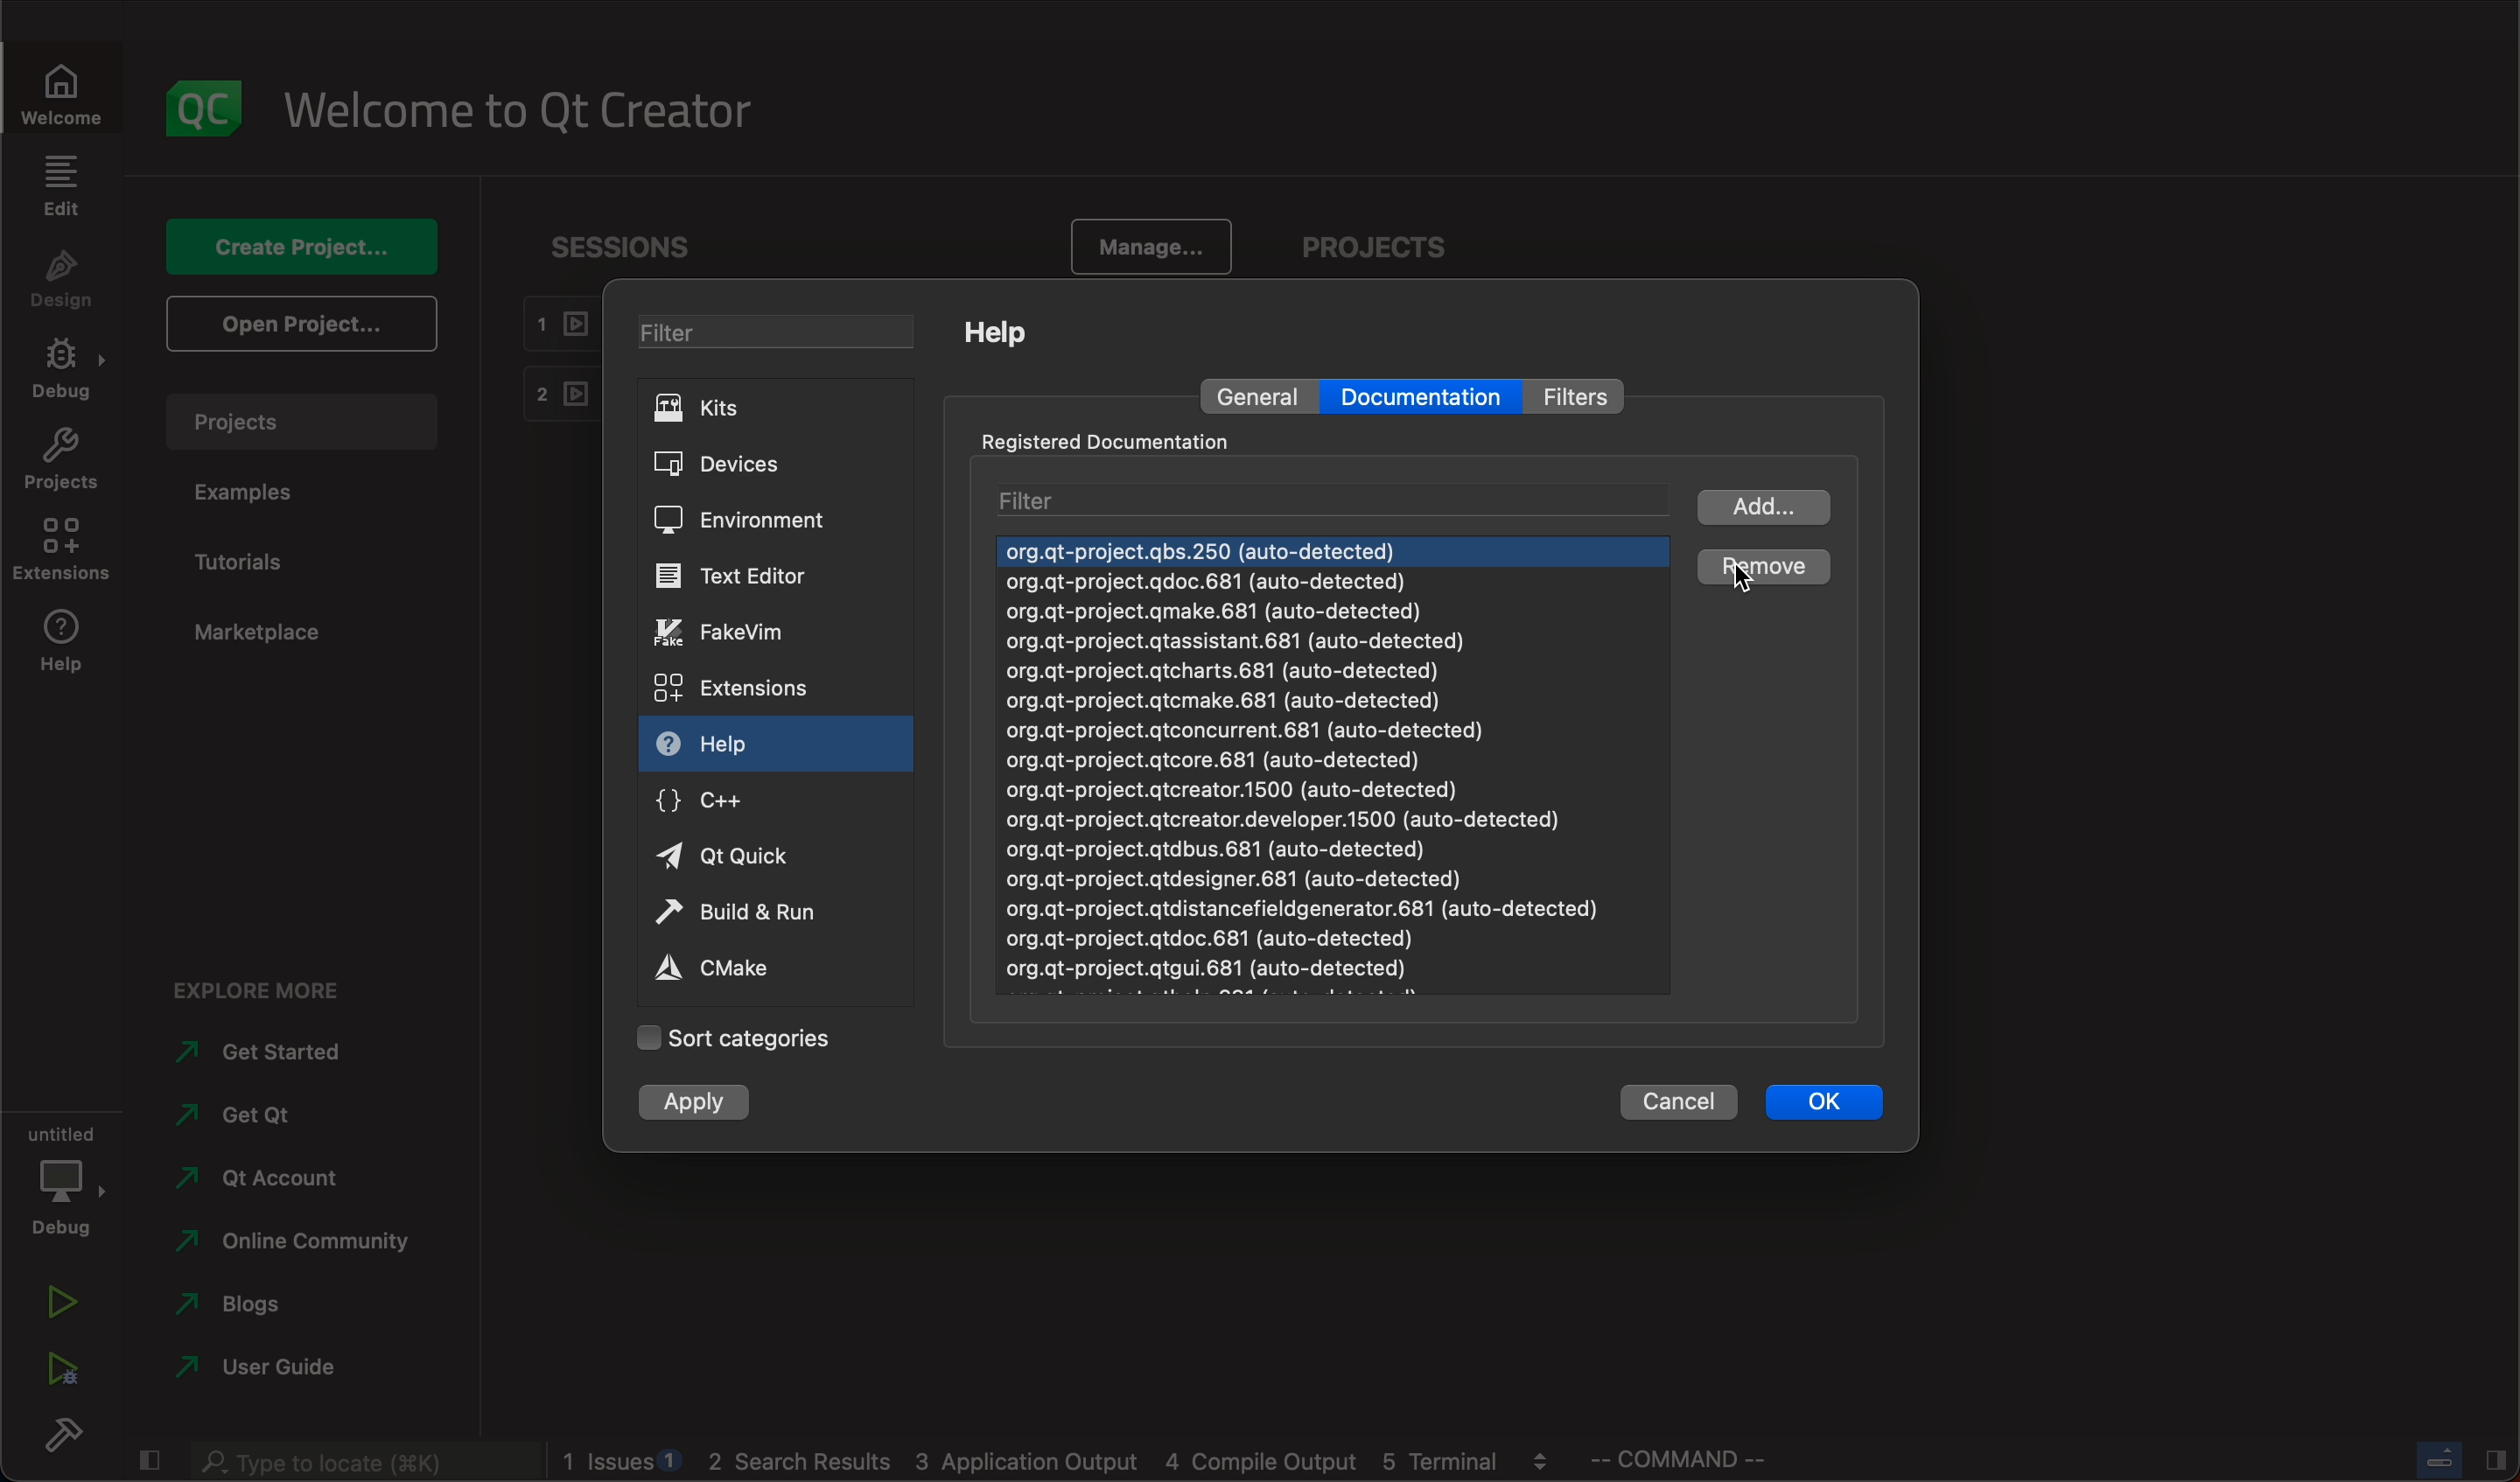 This screenshot has width=2520, height=1482. I want to click on run debug, so click(60, 1369).